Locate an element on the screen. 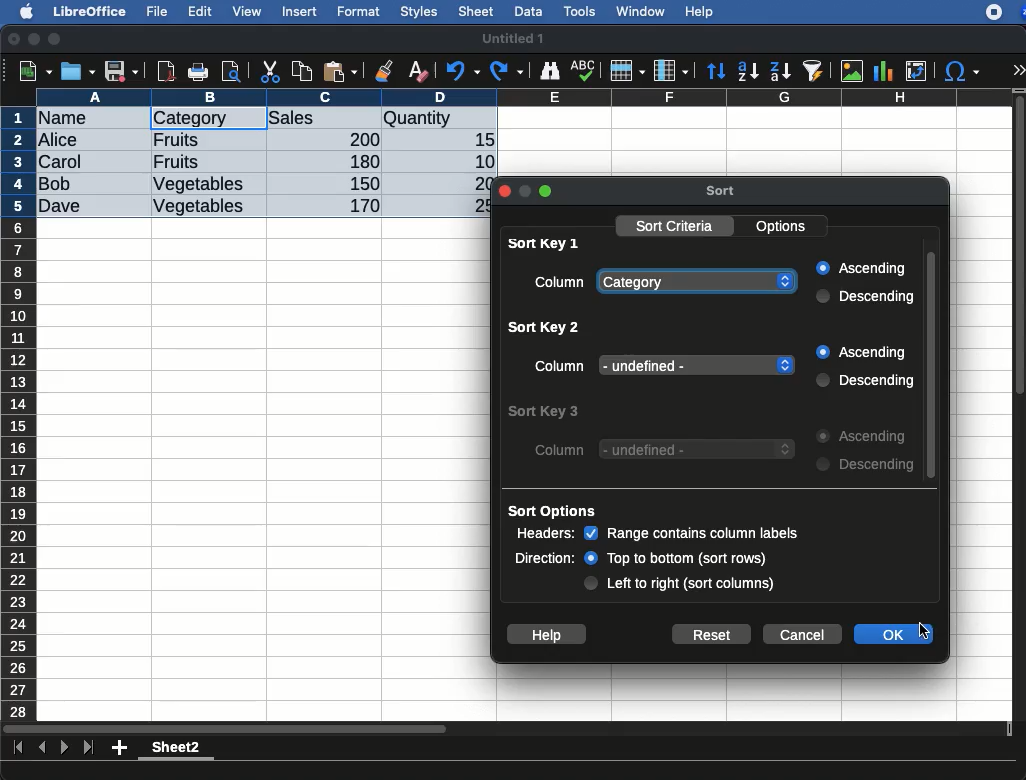 The width and height of the screenshot is (1026, 780). column is located at coordinates (562, 450).